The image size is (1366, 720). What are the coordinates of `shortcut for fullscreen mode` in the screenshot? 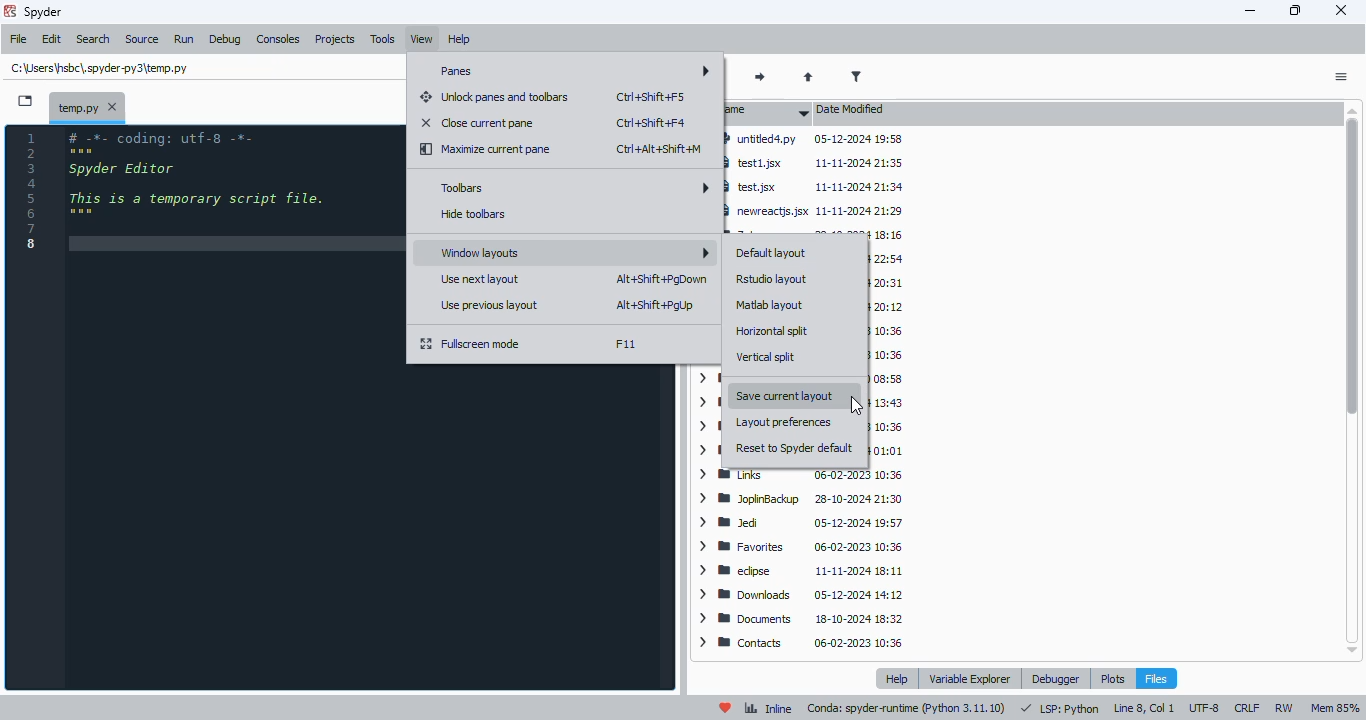 It's located at (626, 344).